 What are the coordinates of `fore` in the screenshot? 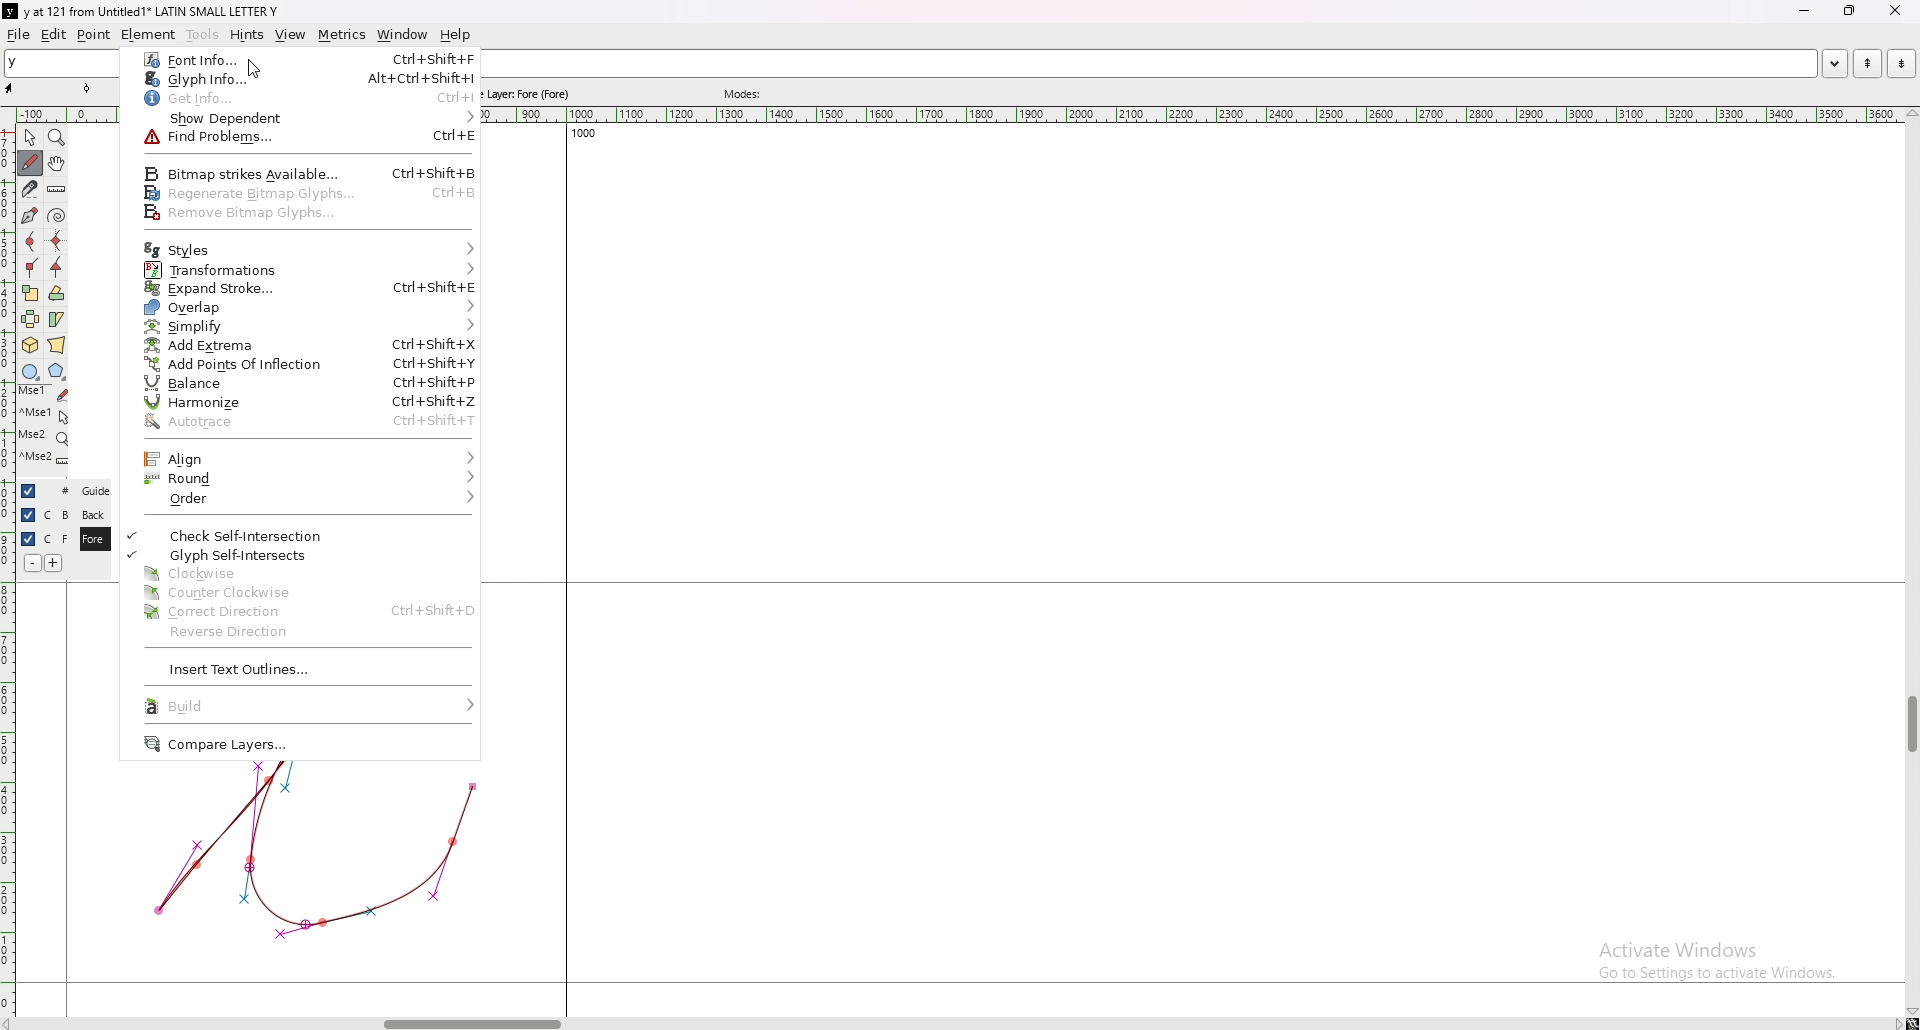 It's located at (93, 540).